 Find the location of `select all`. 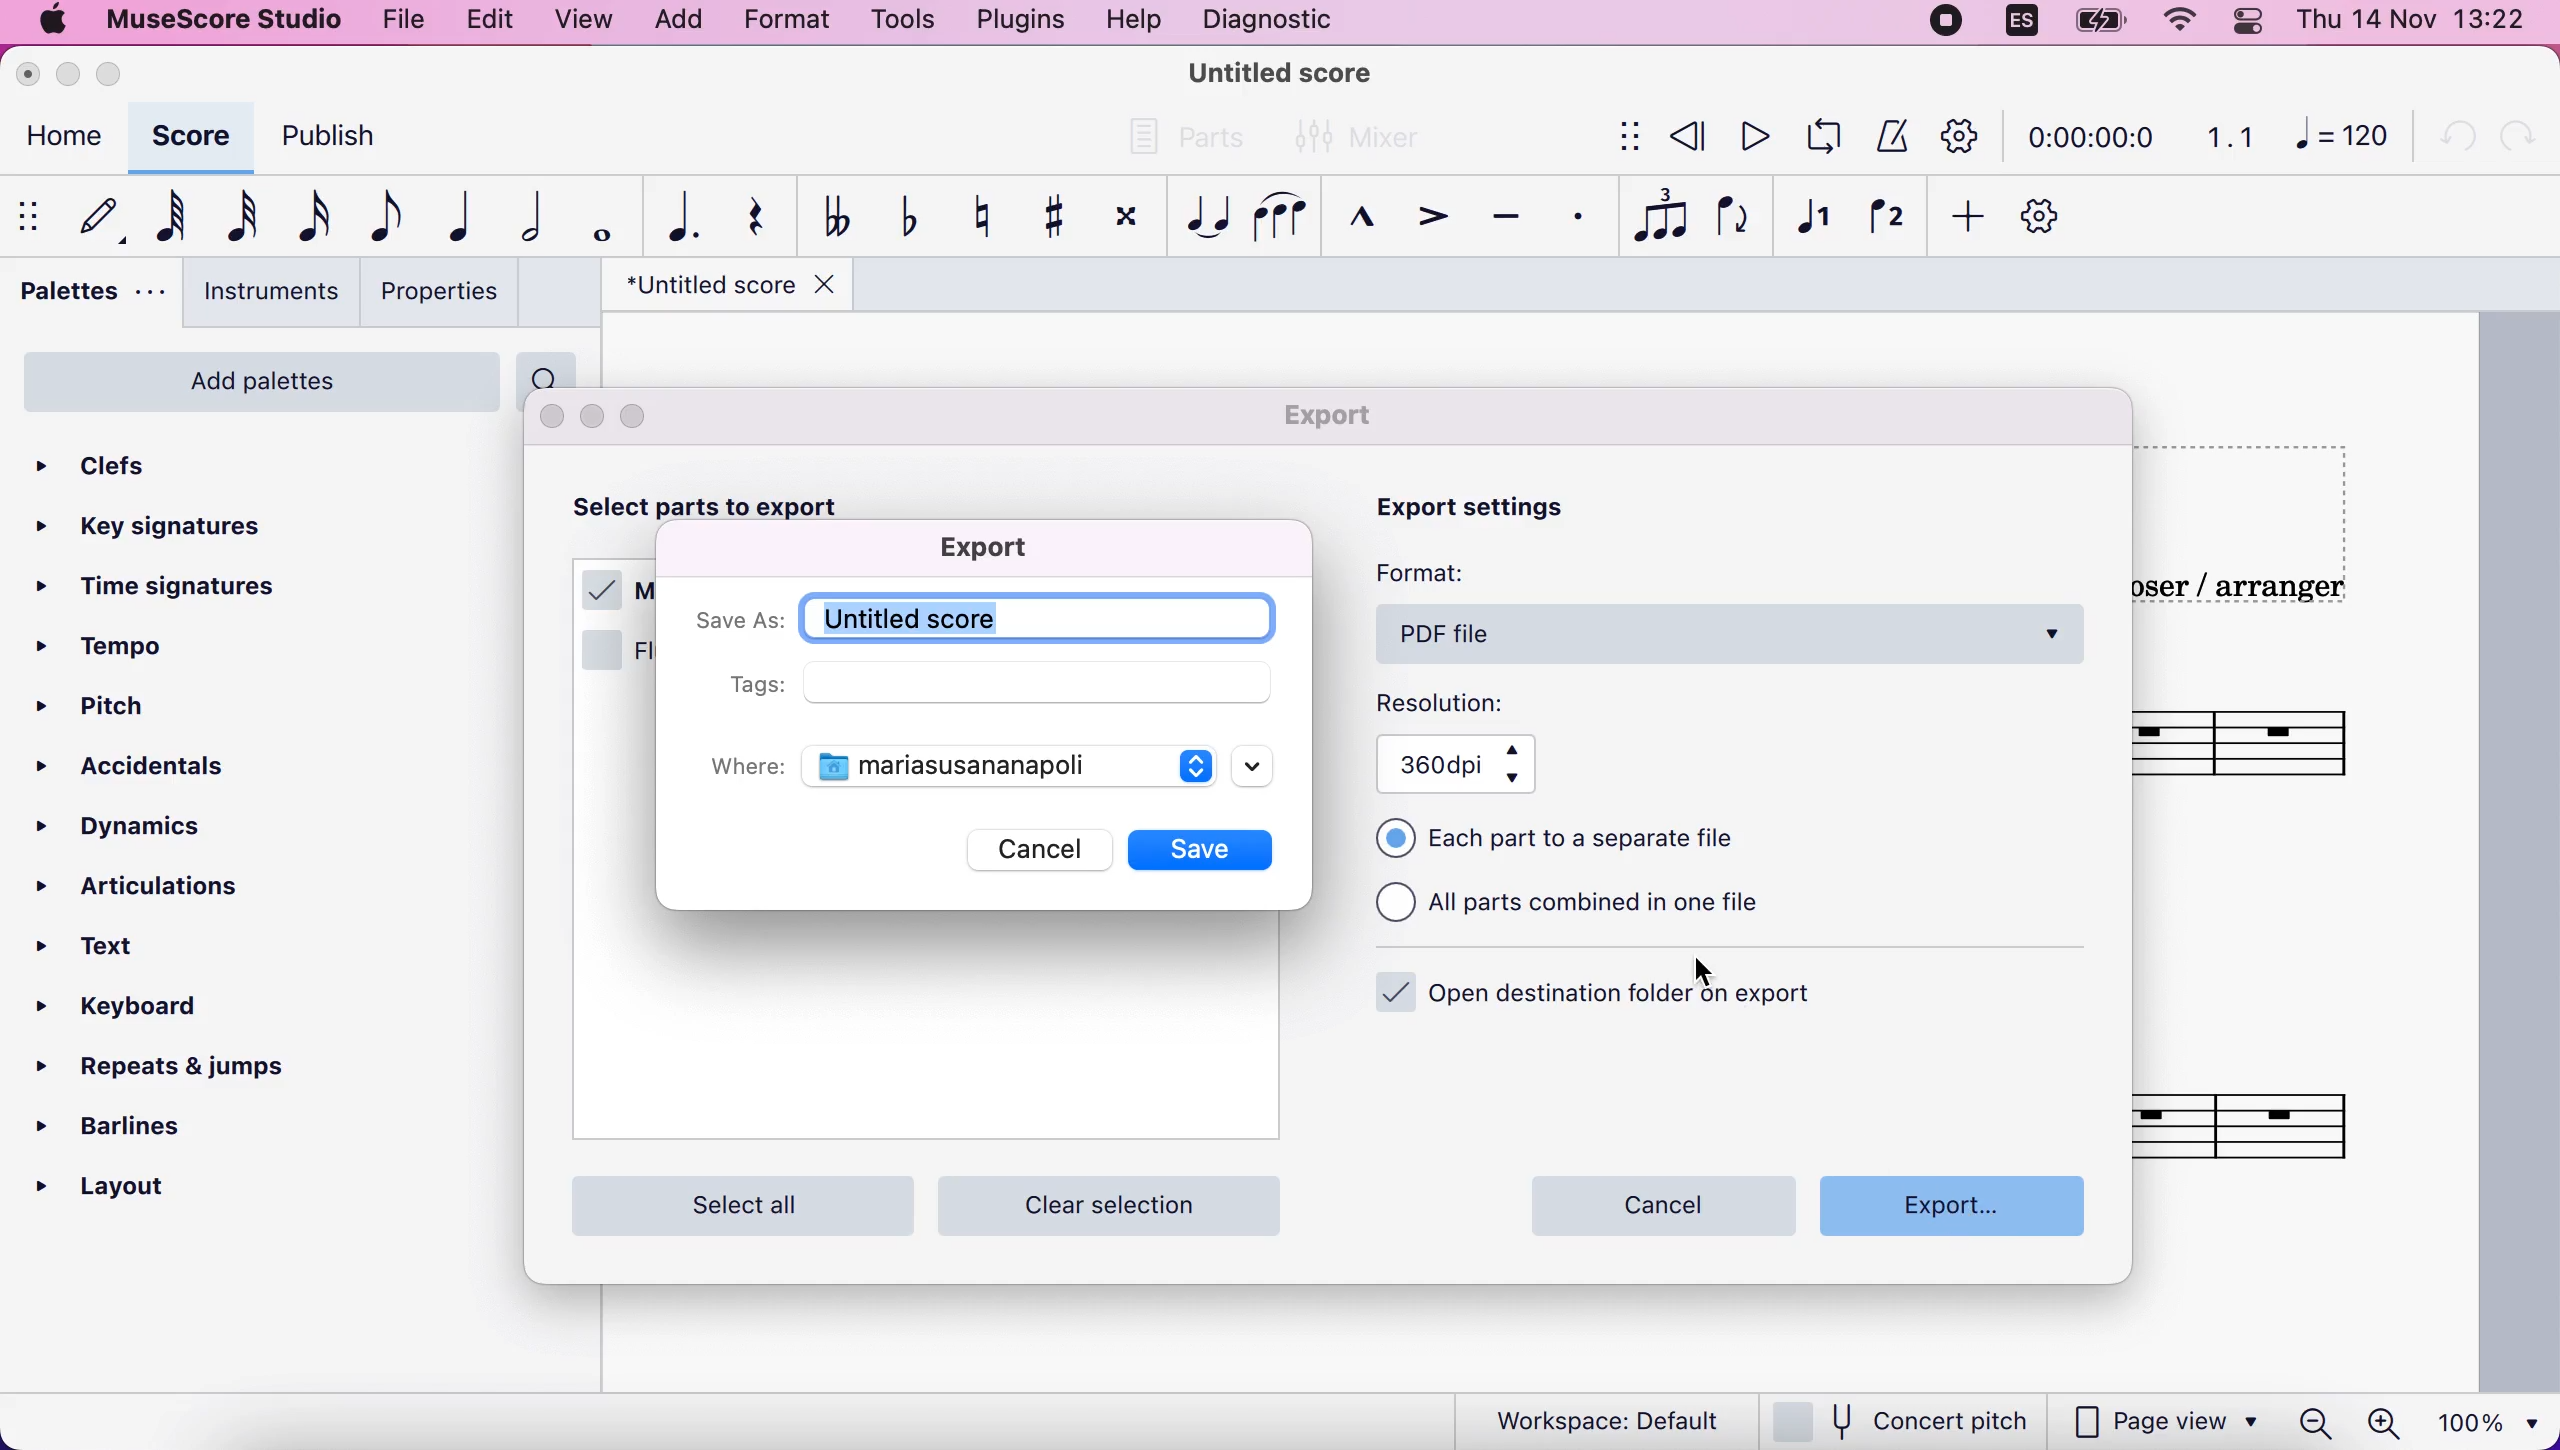

select all is located at coordinates (736, 1202).